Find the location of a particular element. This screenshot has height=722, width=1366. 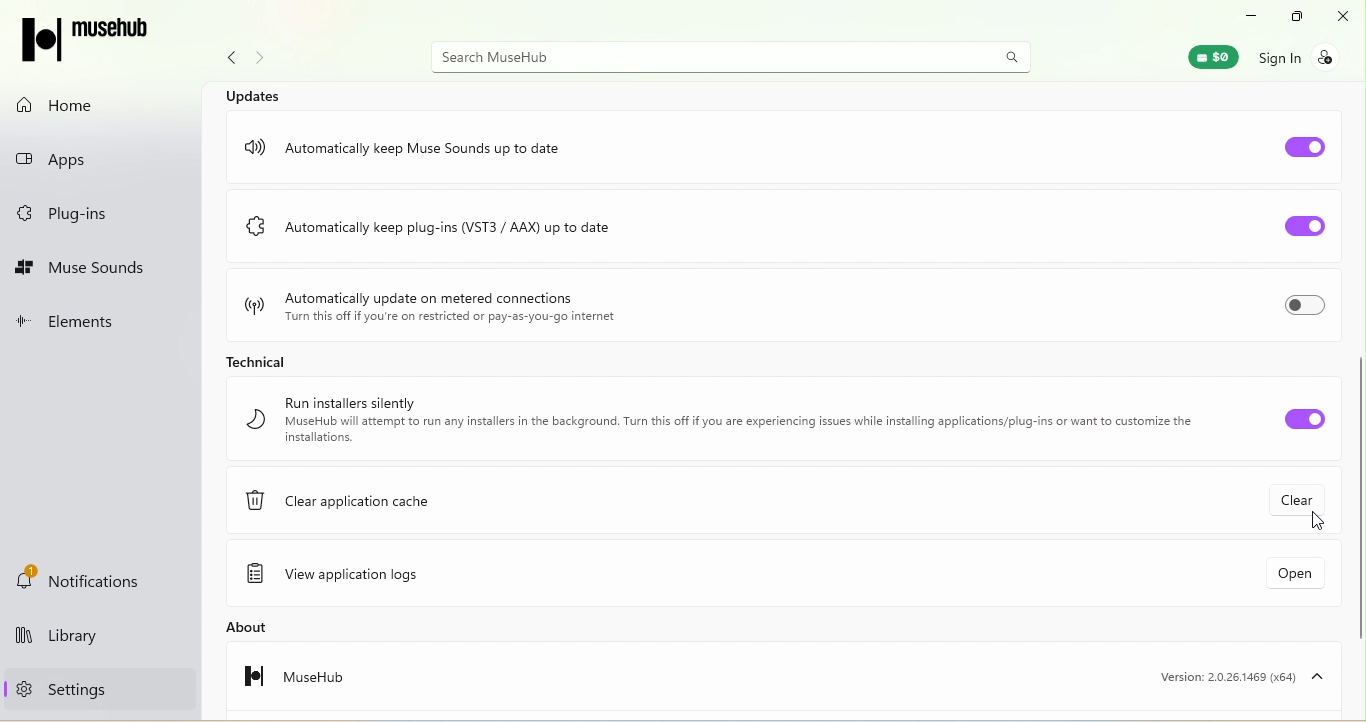

Maximize is located at coordinates (1292, 17).